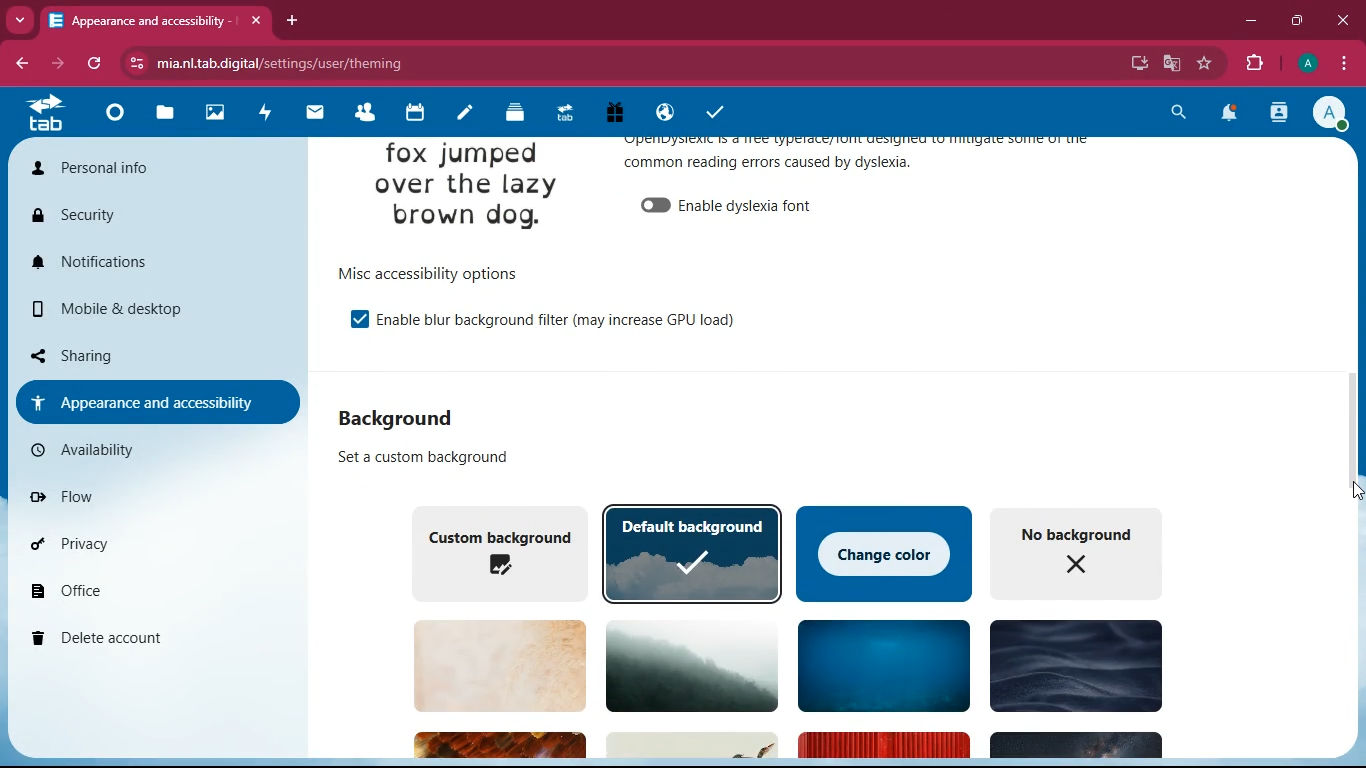 This screenshot has height=768, width=1366. What do you see at coordinates (147, 638) in the screenshot?
I see `delete account` at bounding box center [147, 638].